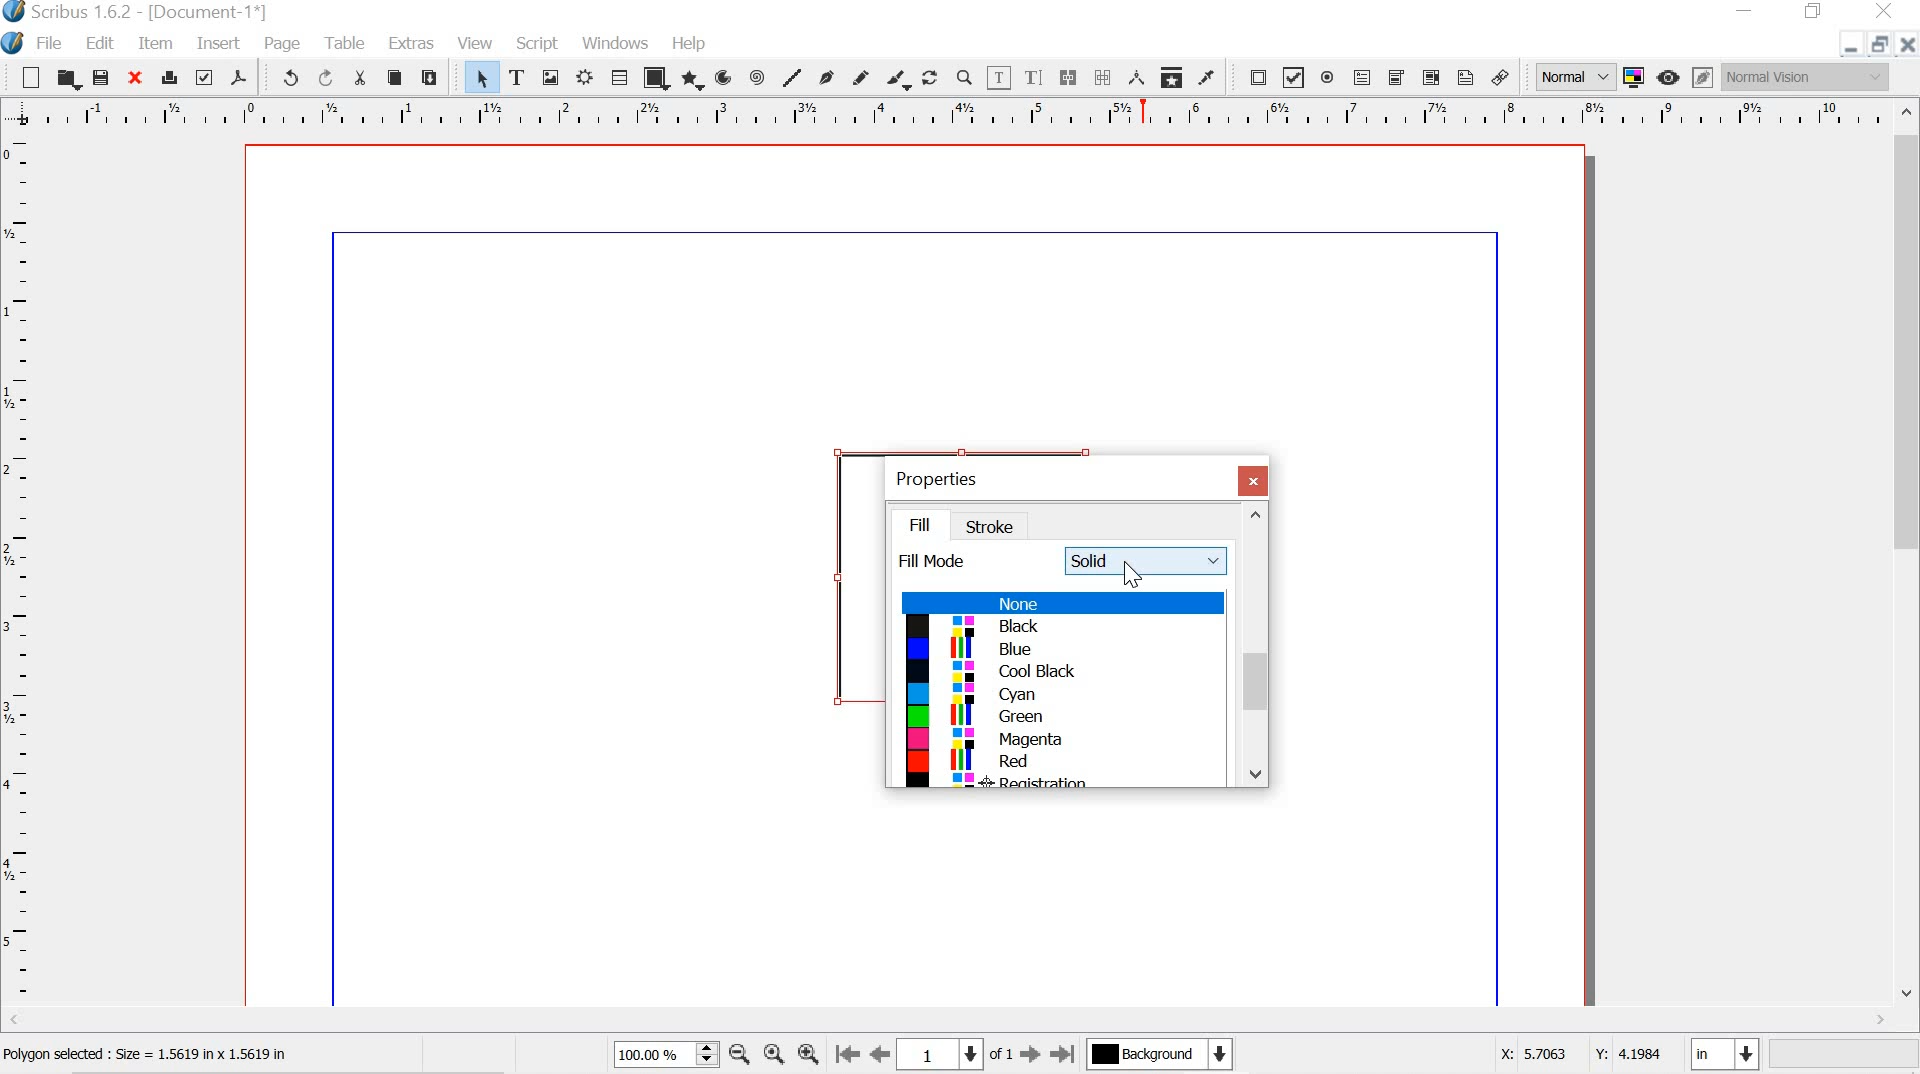 Image resolution: width=1920 pixels, height=1074 pixels. I want to click on go to previous page, so click(882, 1055).